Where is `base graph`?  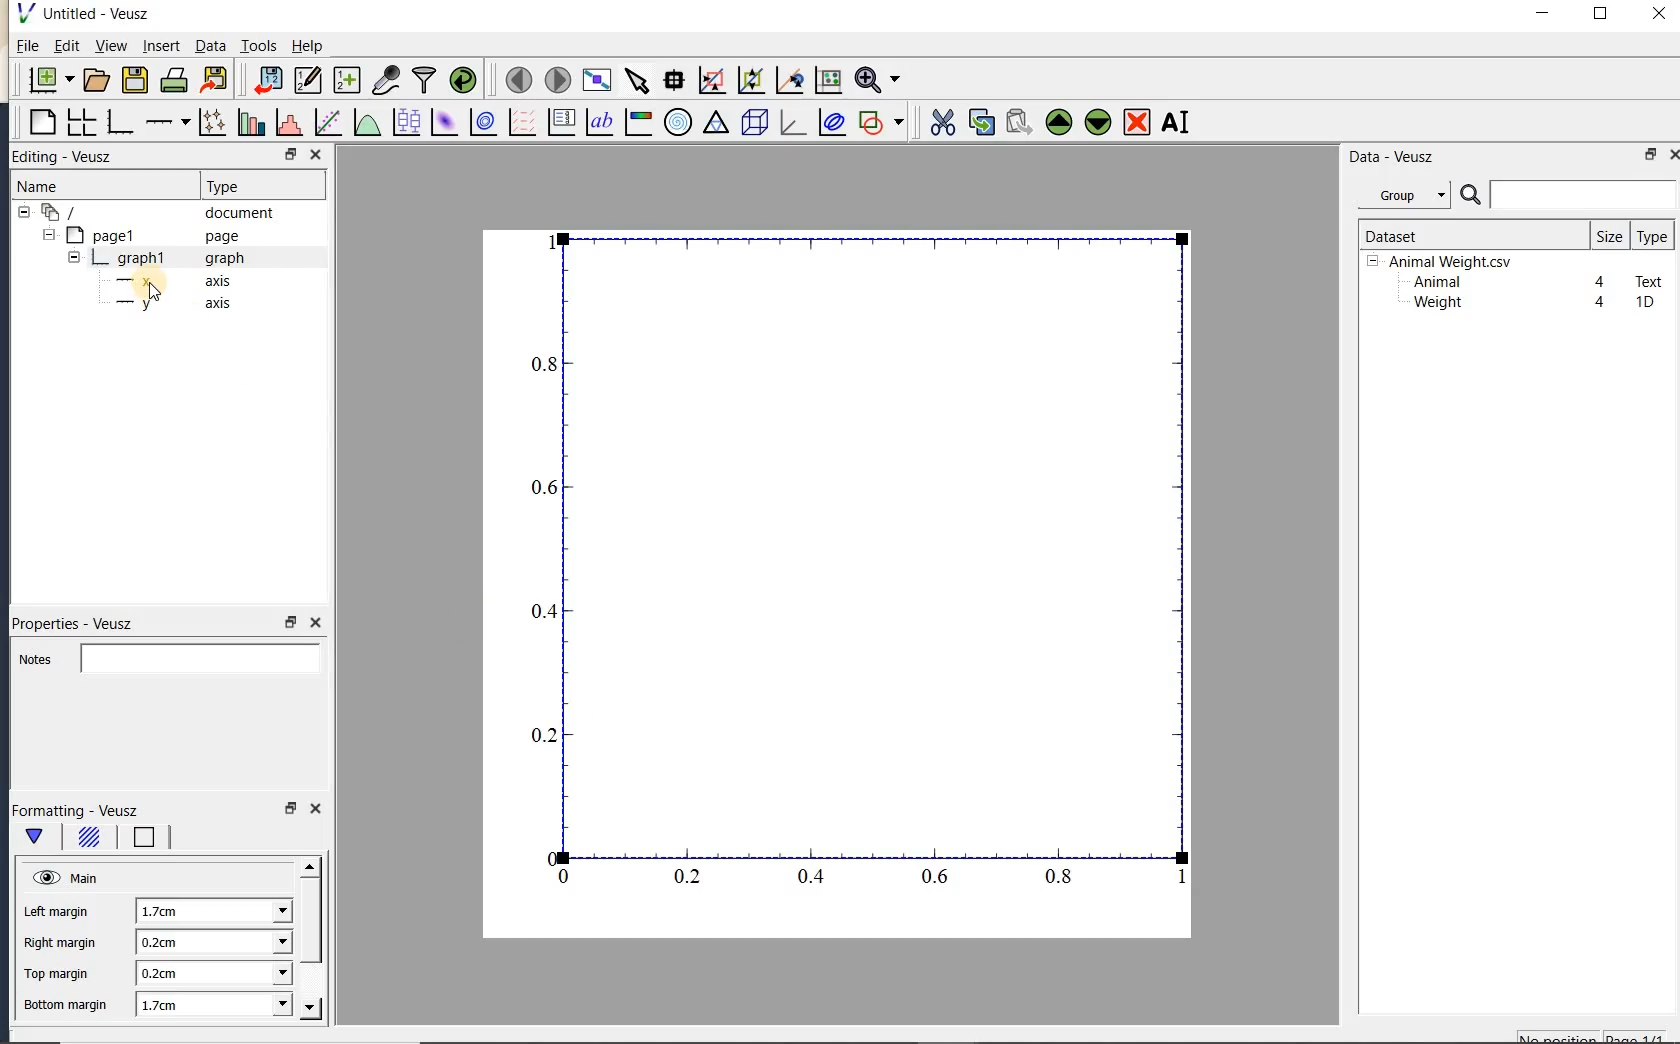 base graph is located at coordinates (118, 122).